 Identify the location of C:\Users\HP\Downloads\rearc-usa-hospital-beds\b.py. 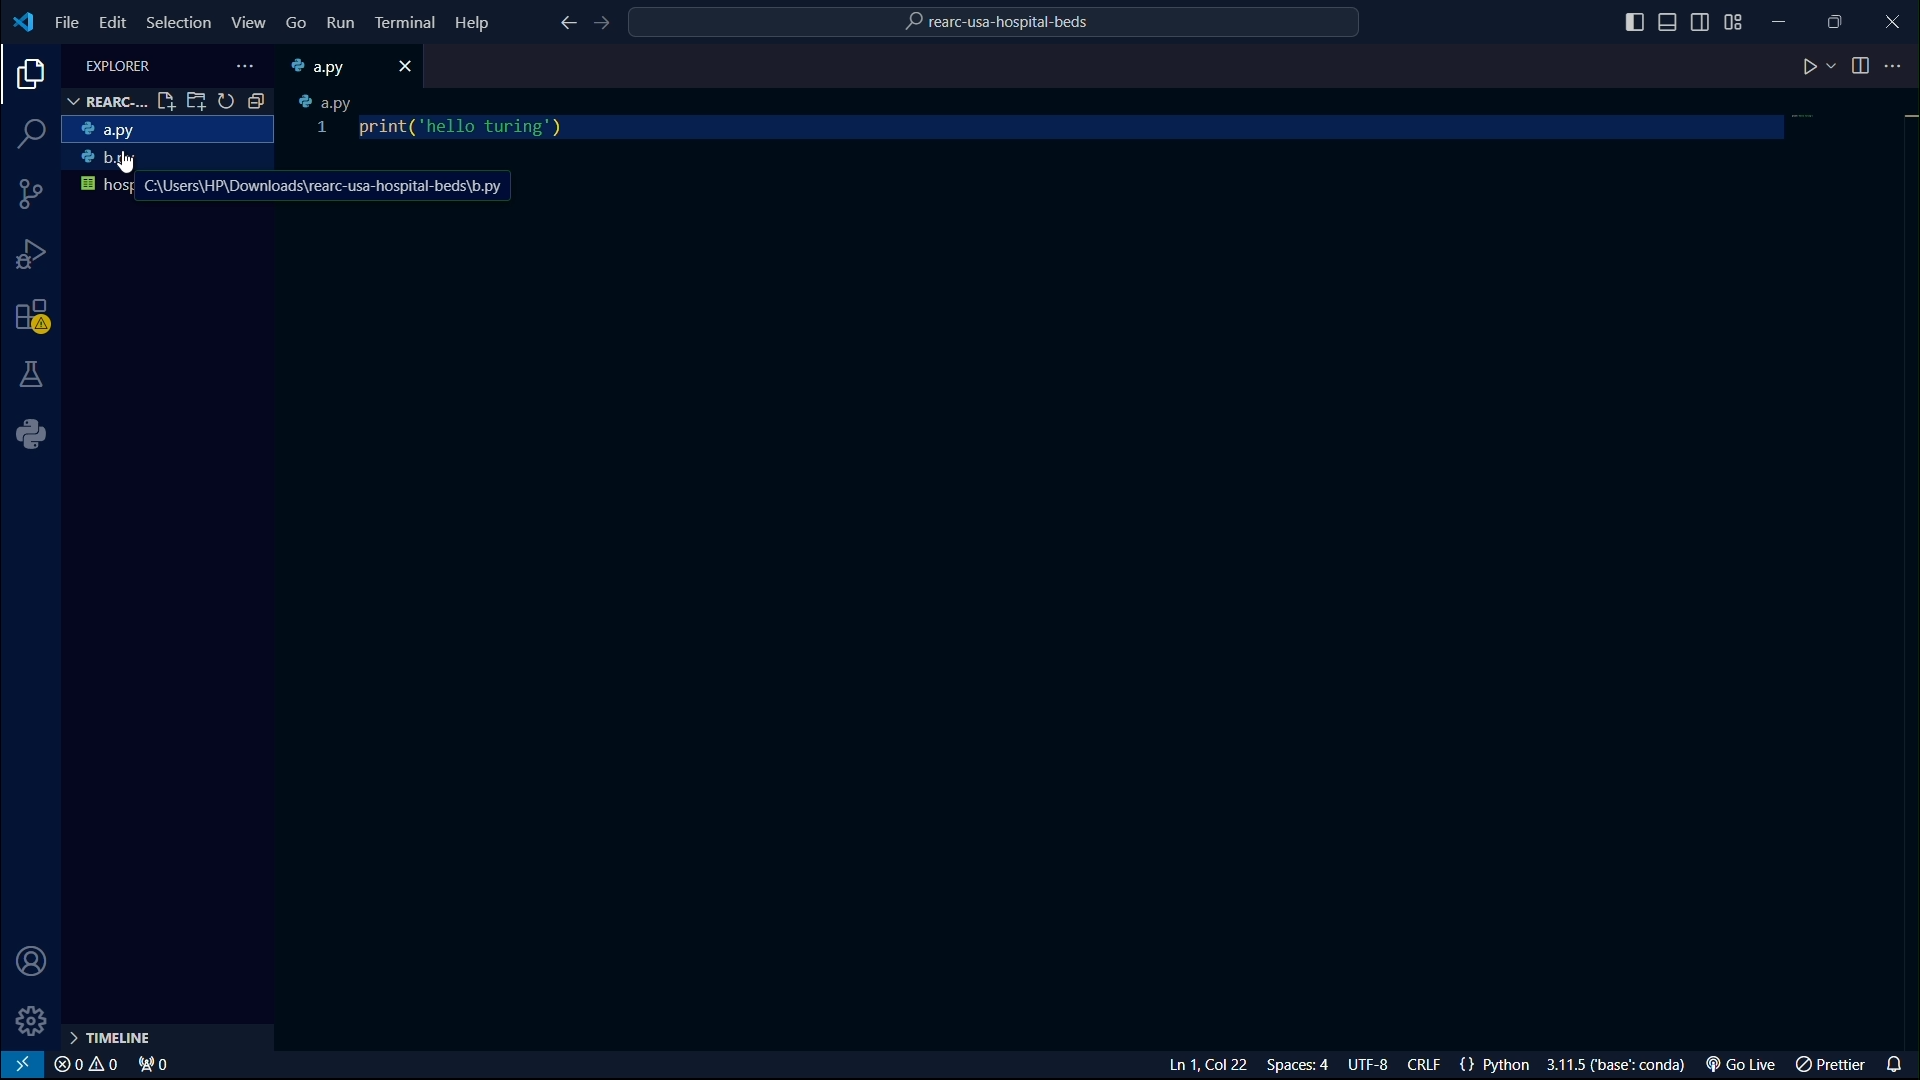
(322, 187).